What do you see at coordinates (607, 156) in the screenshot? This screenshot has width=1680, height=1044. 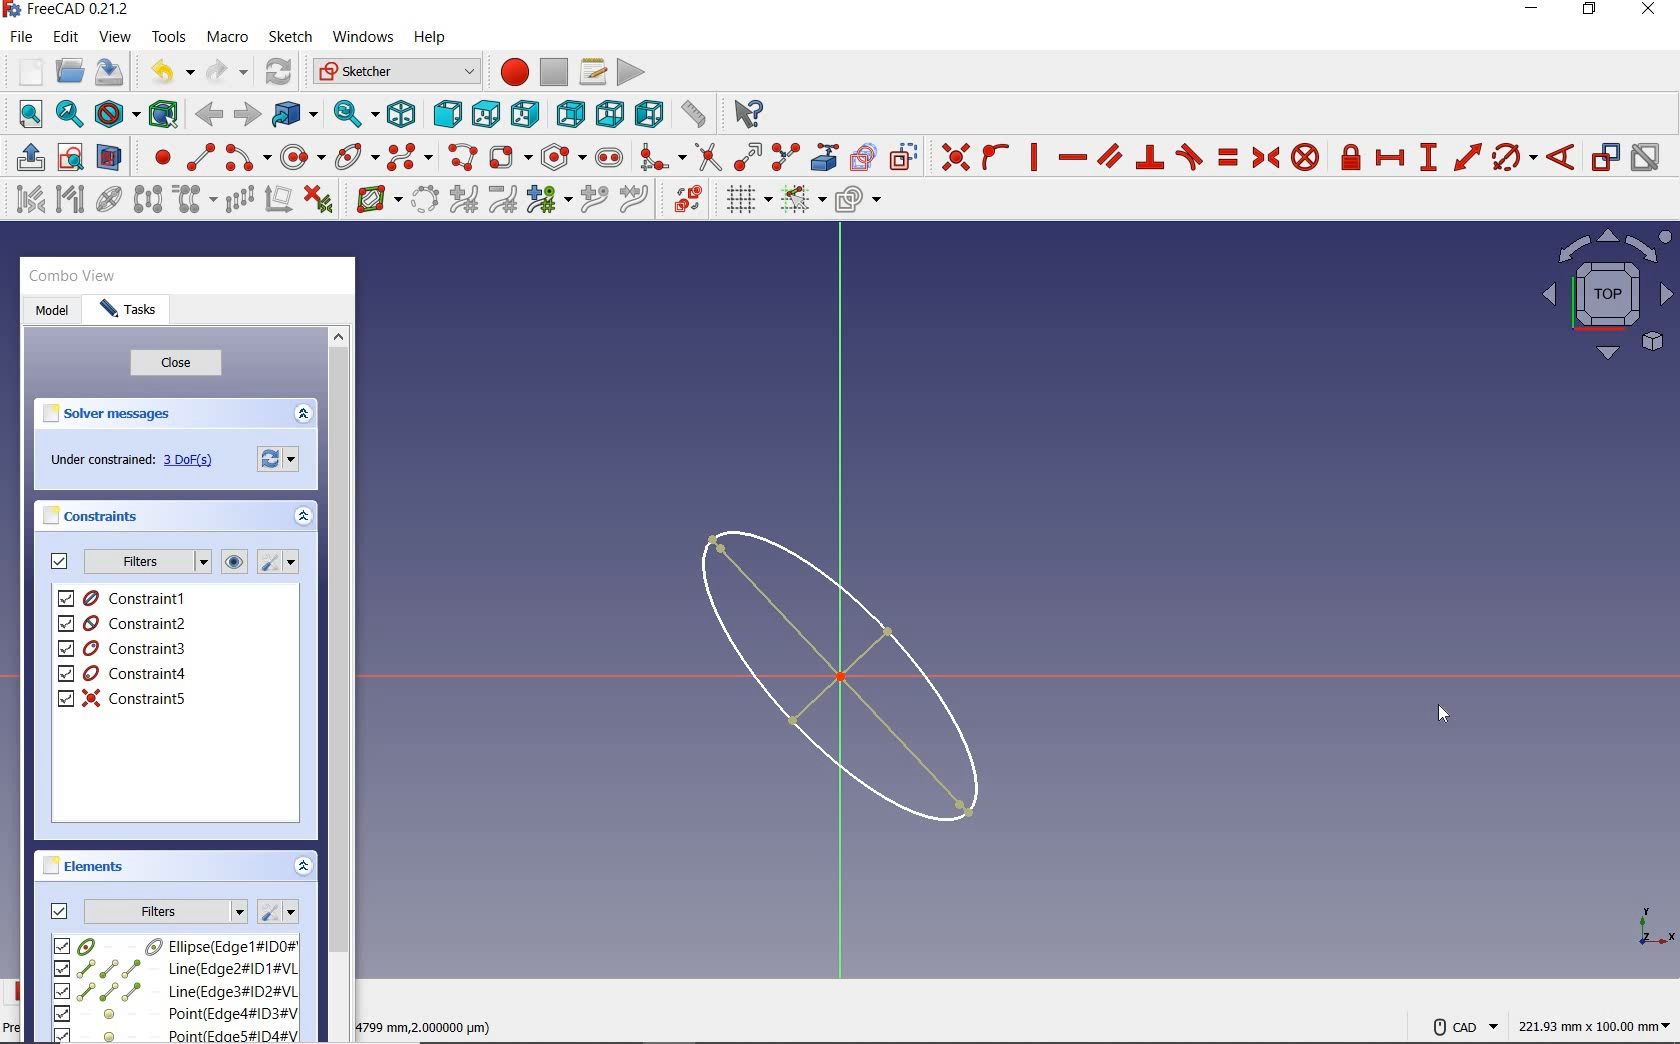 I see `create slot` at bounding box center [607, 156].